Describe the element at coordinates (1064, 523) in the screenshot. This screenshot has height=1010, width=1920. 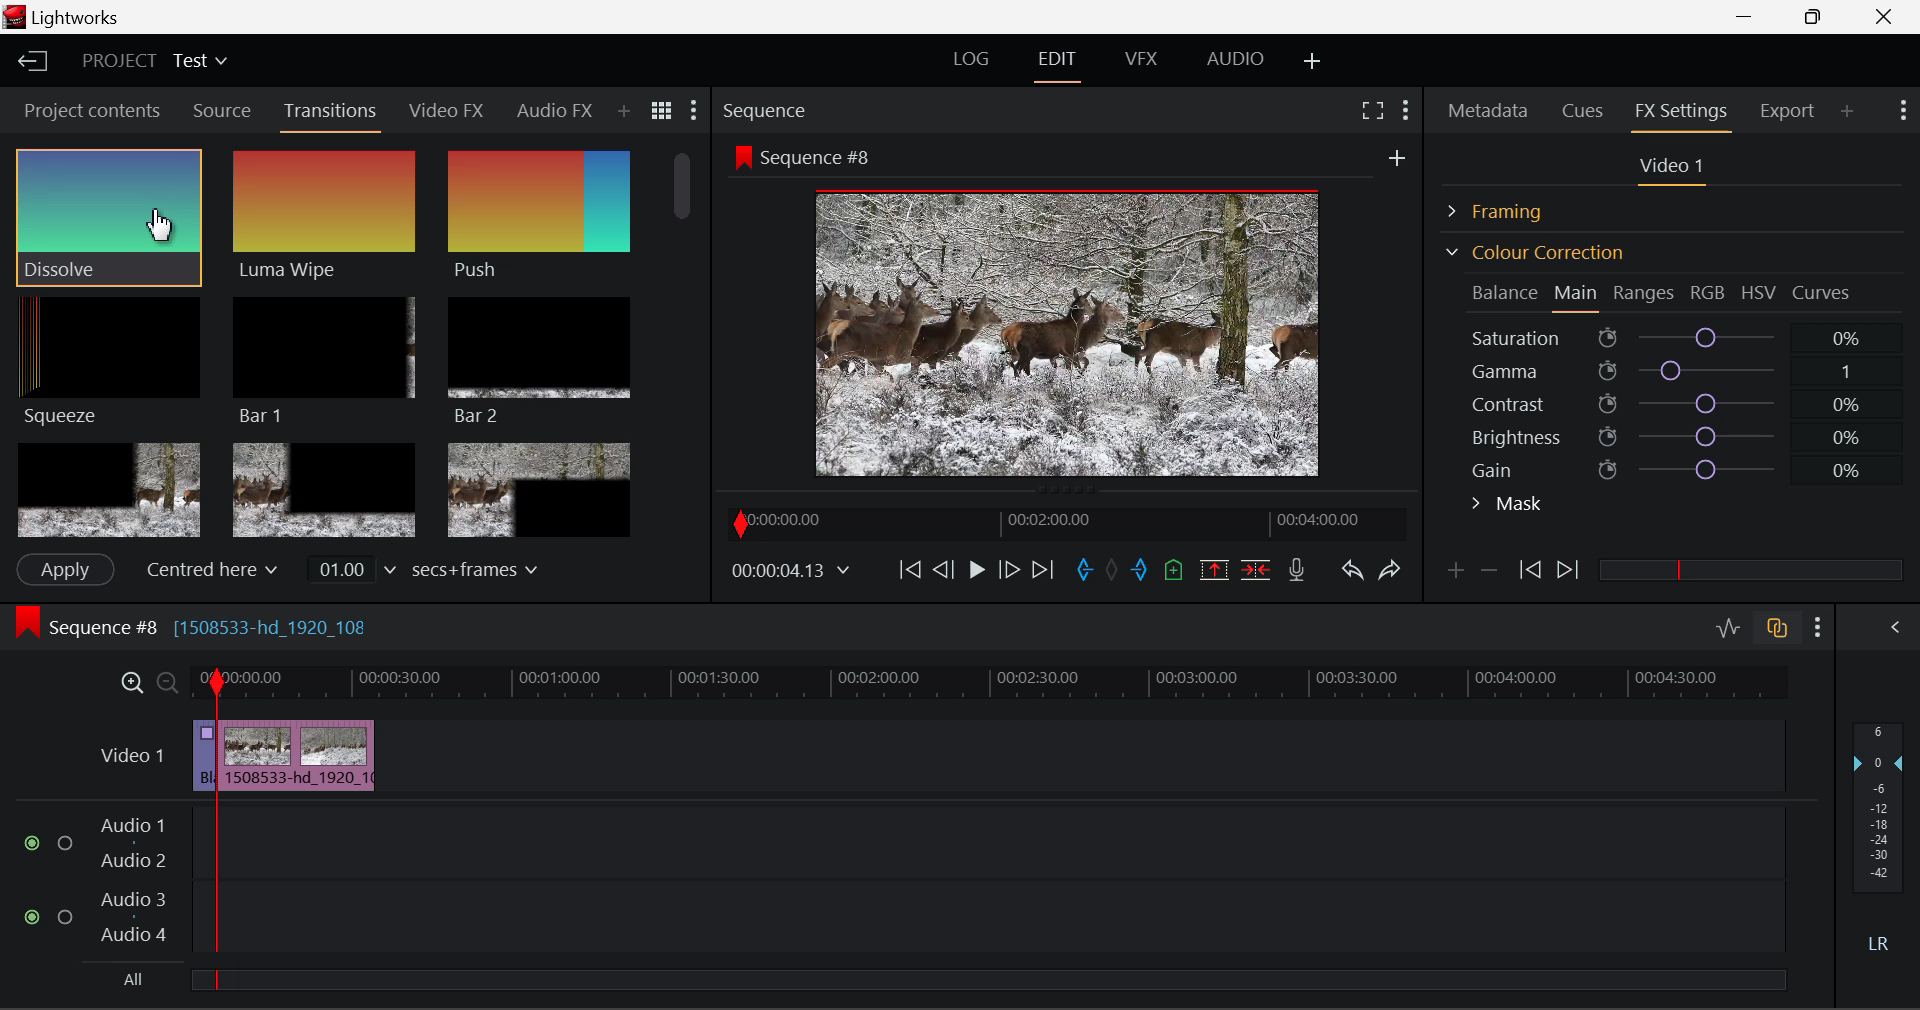
I see `Project Timeline Navigator` at that location.